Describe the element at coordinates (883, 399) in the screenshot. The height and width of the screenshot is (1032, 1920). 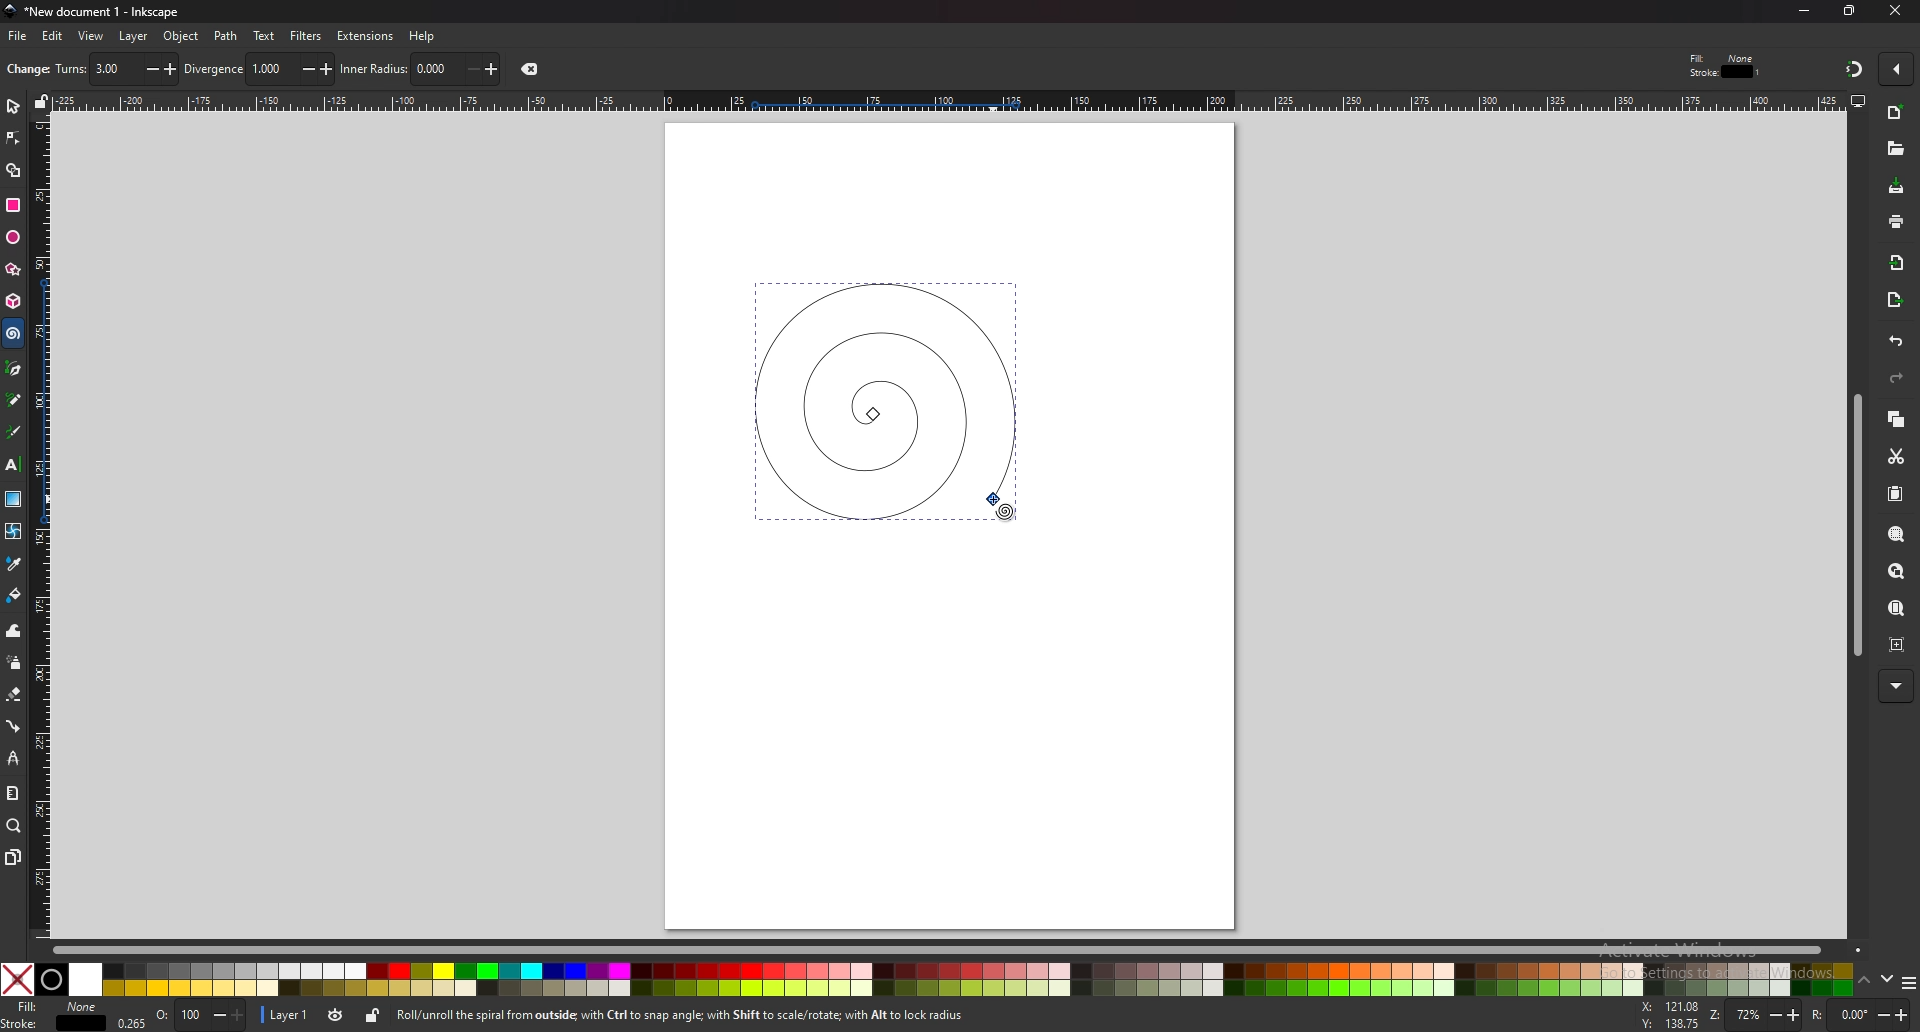
I see `spiral` at that location.